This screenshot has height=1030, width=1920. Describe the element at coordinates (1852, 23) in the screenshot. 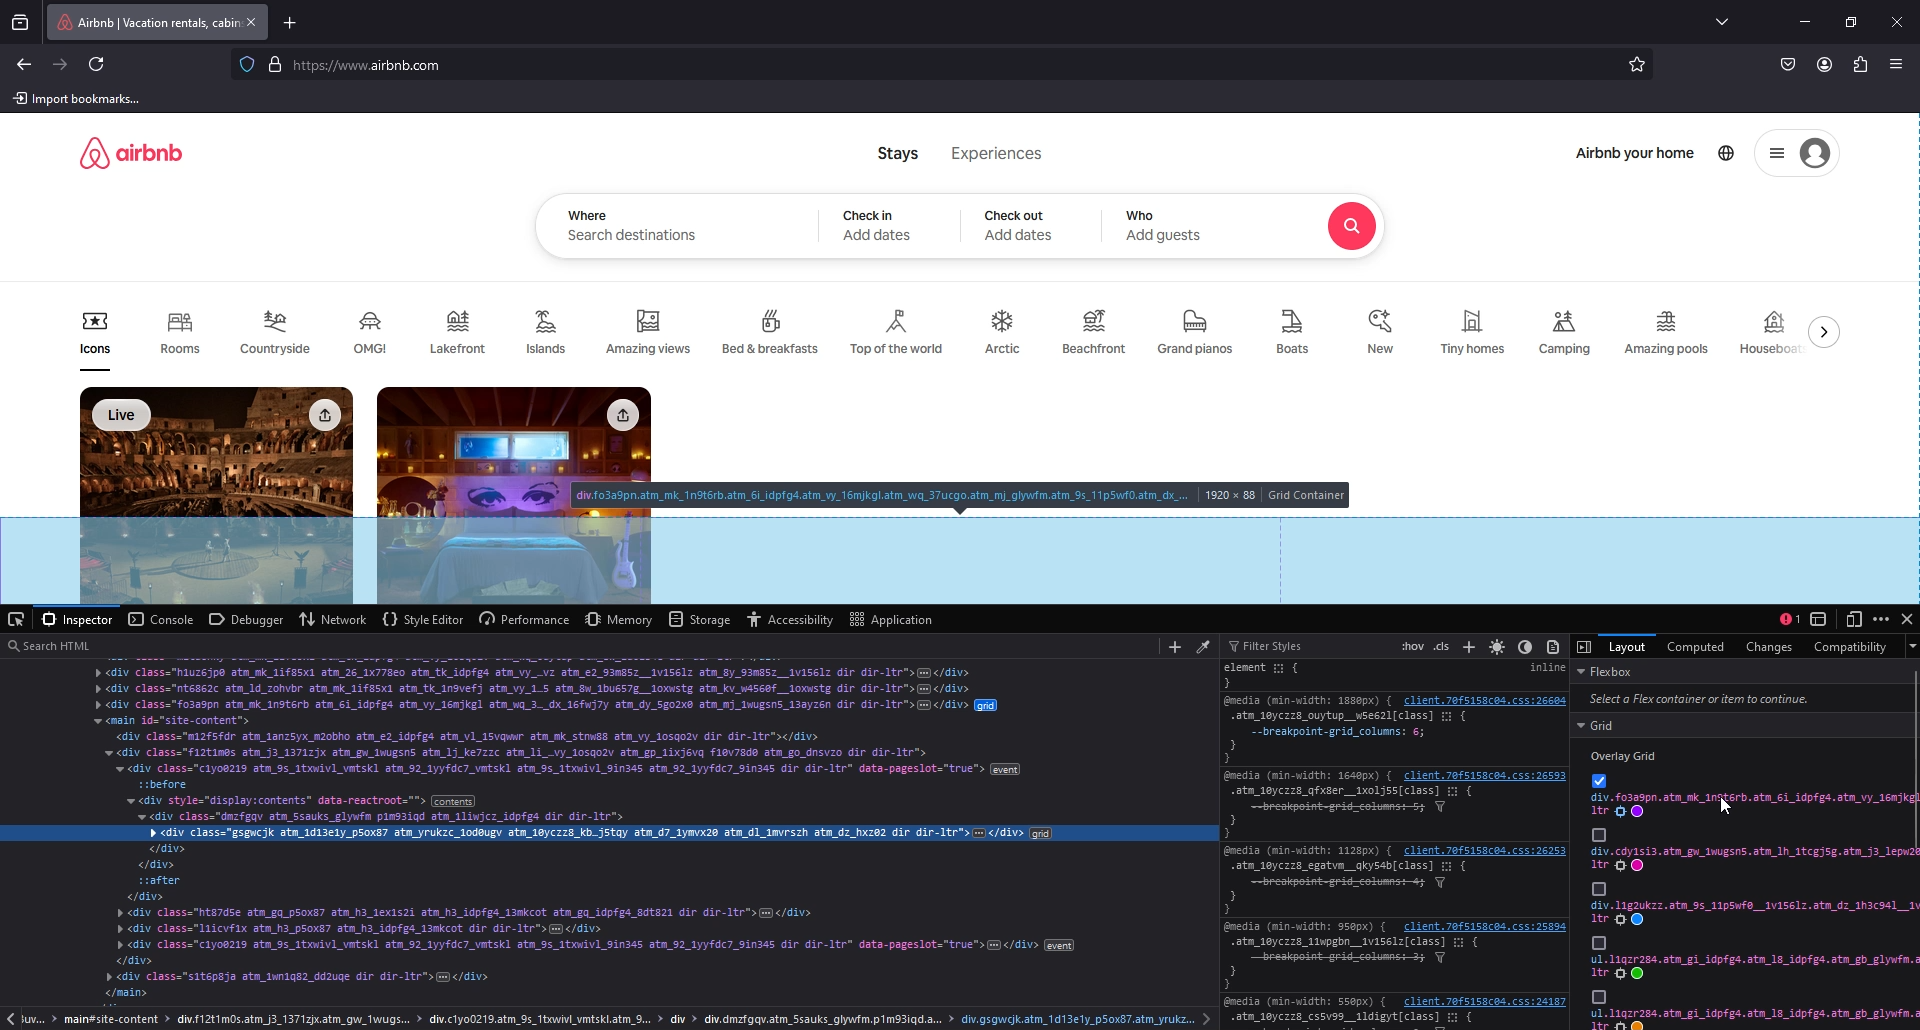

I see `resize` at that location.